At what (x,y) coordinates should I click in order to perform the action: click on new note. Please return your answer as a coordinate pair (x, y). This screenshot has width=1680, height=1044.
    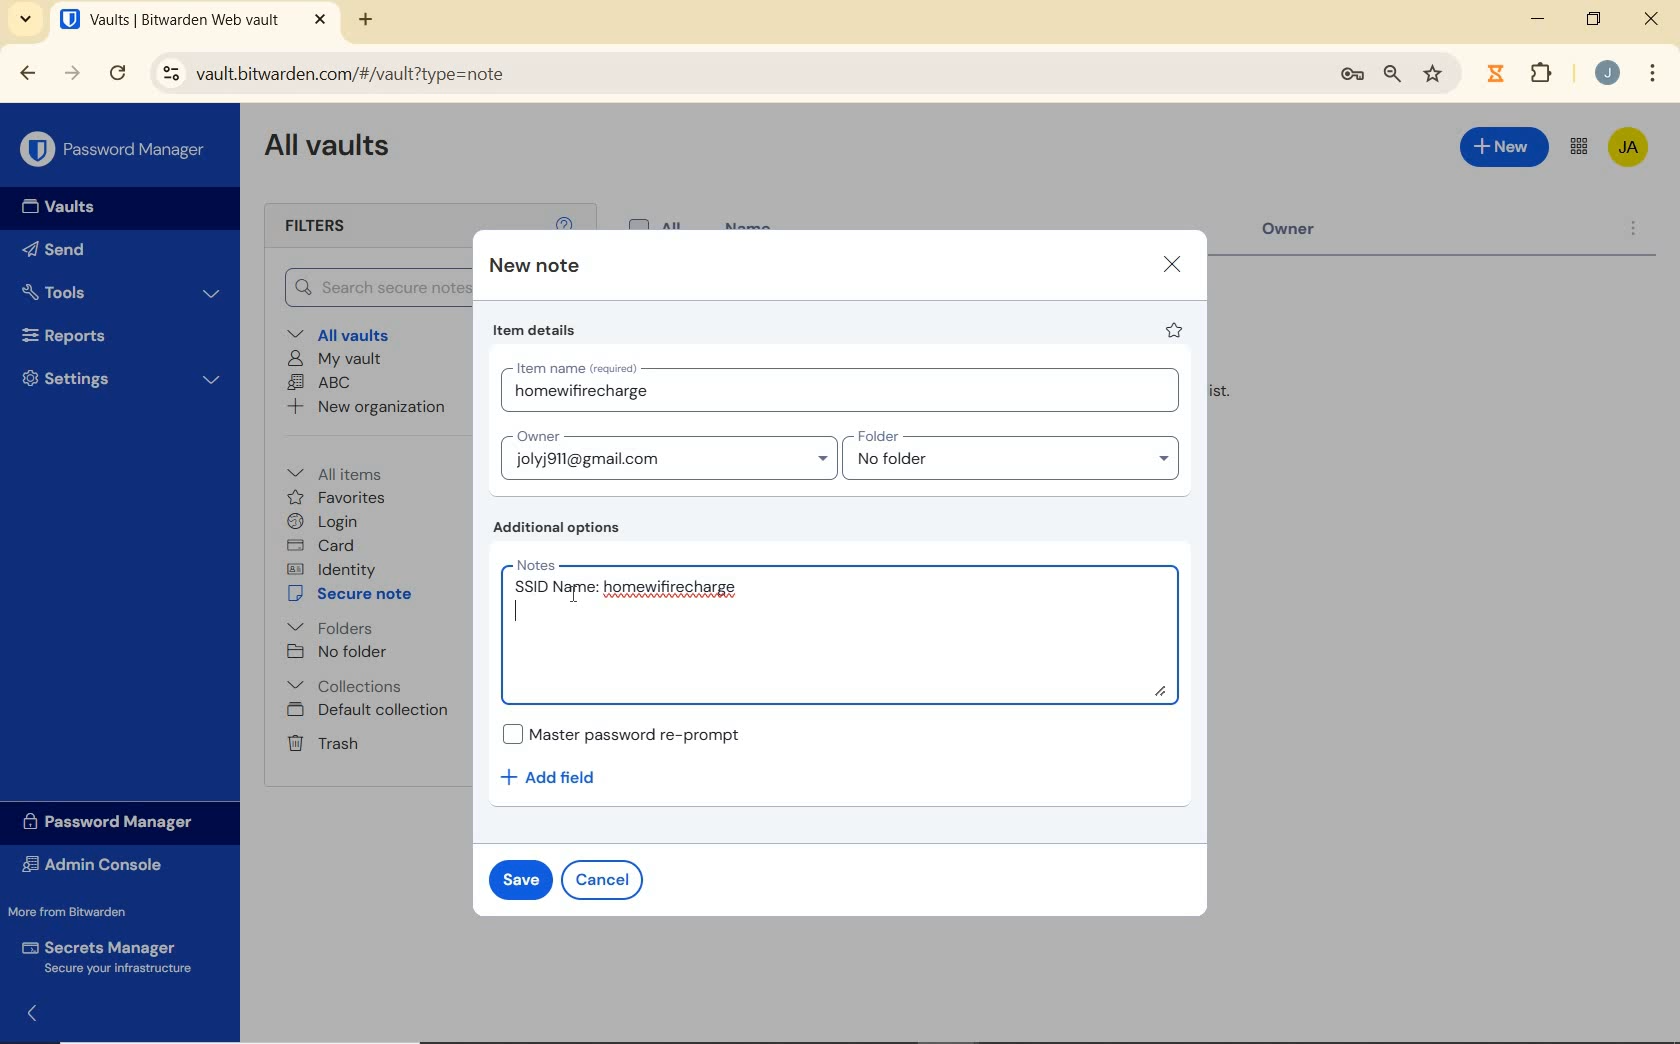
    Looking at the image, I should click on (532, 266).